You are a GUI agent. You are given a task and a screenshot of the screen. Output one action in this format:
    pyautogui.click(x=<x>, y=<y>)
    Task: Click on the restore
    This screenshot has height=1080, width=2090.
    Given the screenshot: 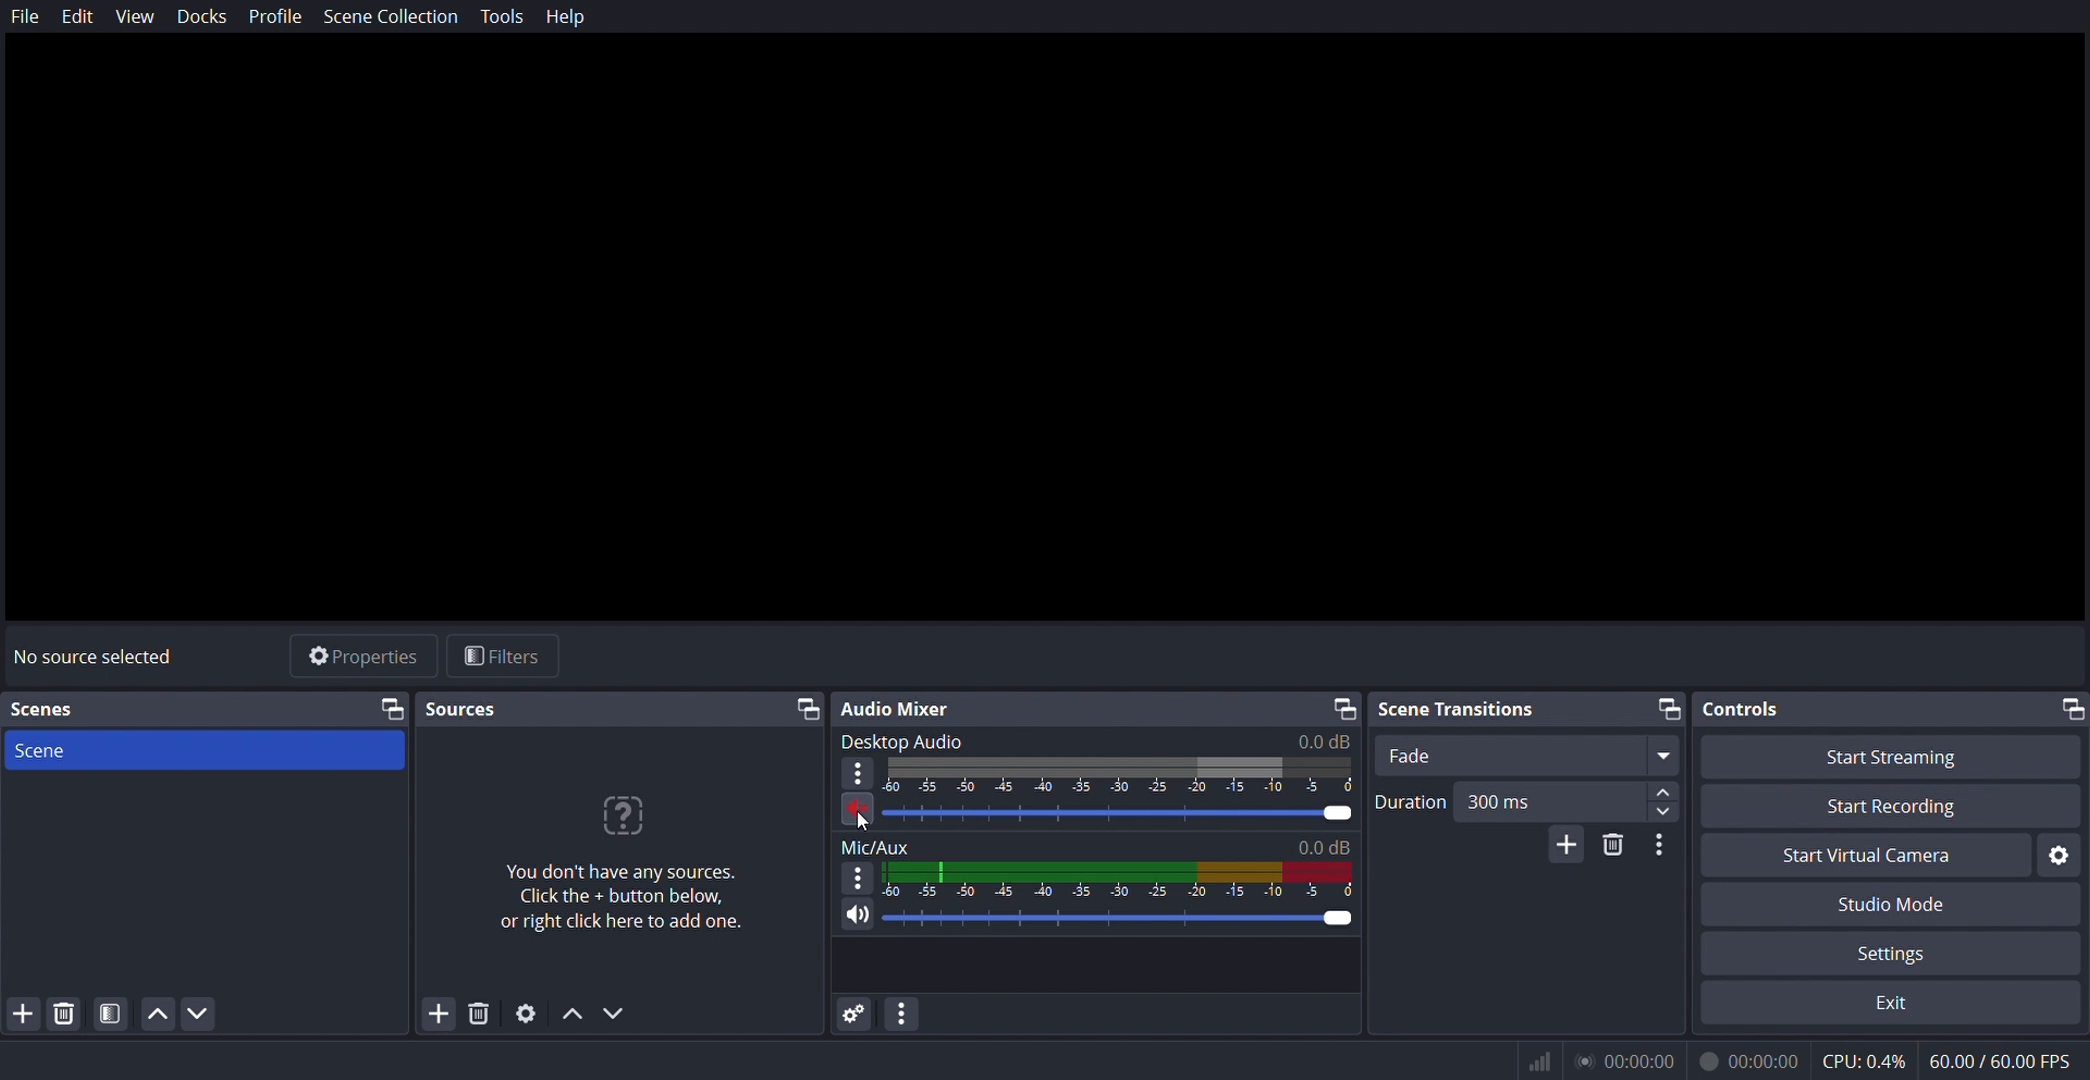 What is the action you would take?
    pyautogui.click(x=2065, y=710)
    